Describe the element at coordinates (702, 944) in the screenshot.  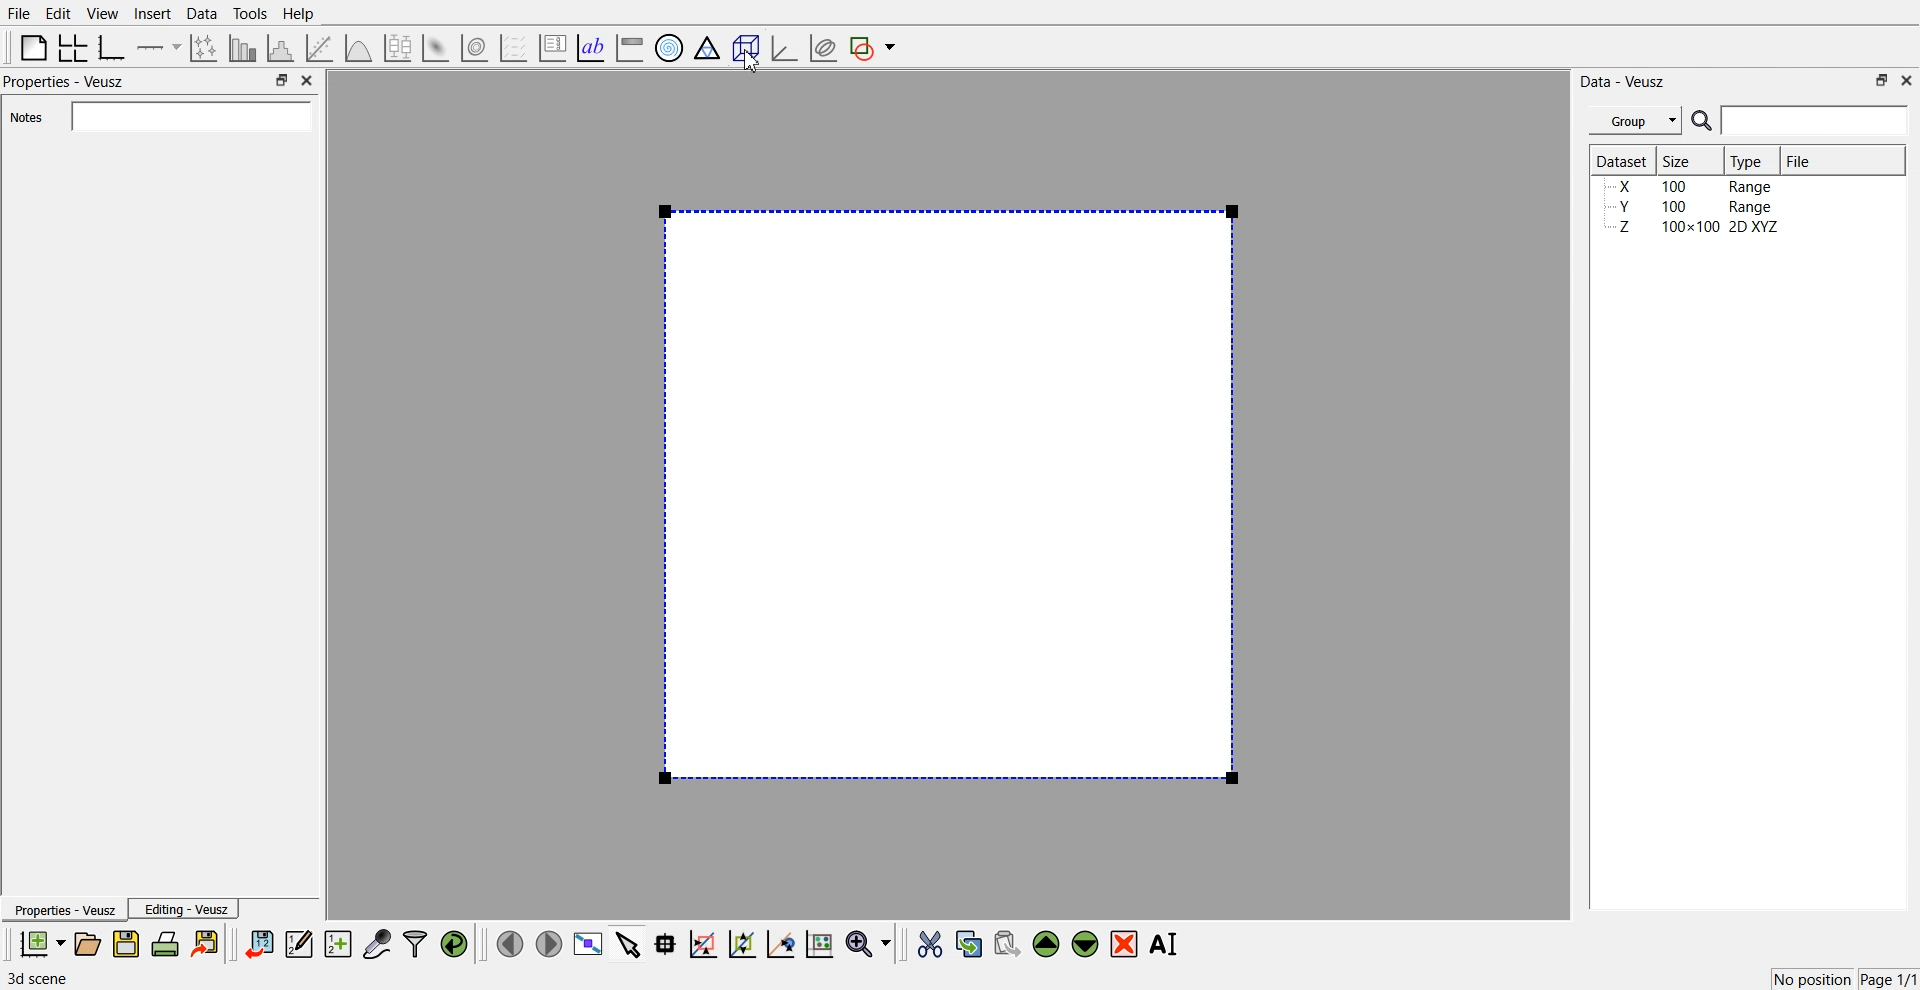
I see `Draw a rectangle to zoom graph axes` at that location.